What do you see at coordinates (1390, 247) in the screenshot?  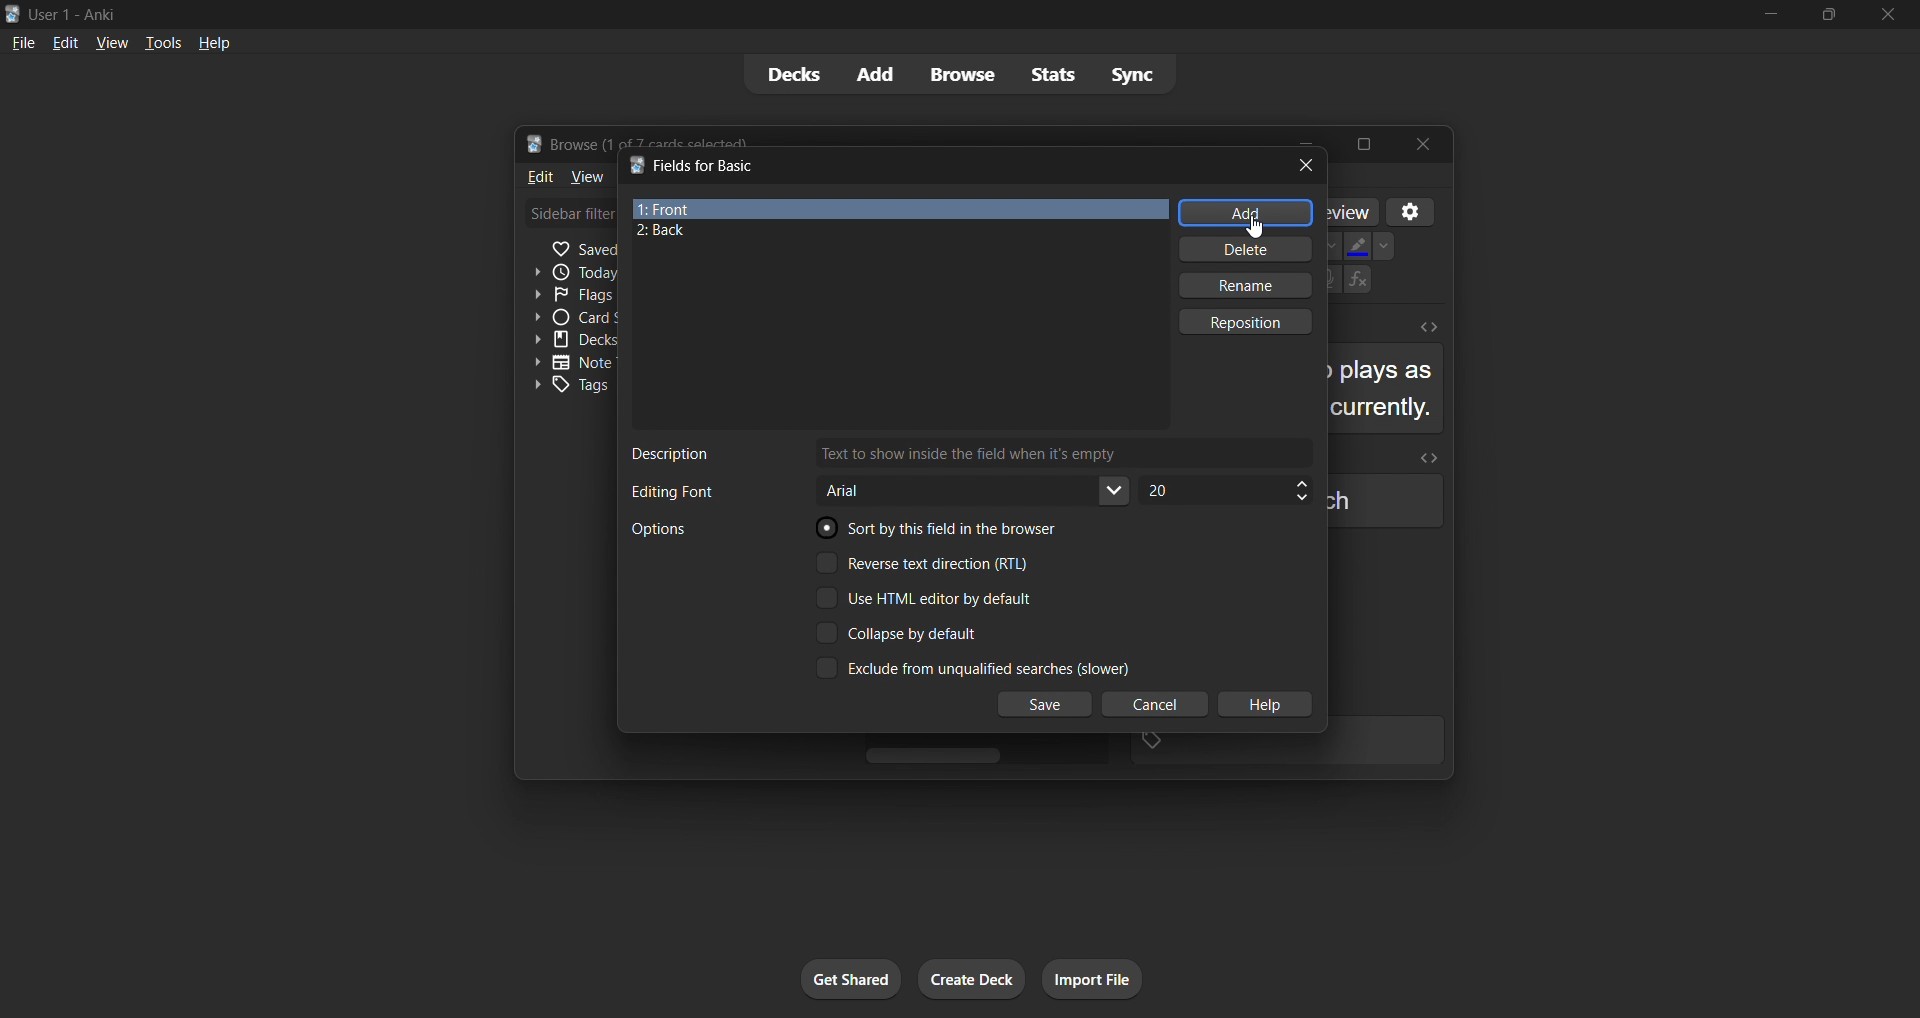 I see `Down arrow` at bounding box center [1390, 247].